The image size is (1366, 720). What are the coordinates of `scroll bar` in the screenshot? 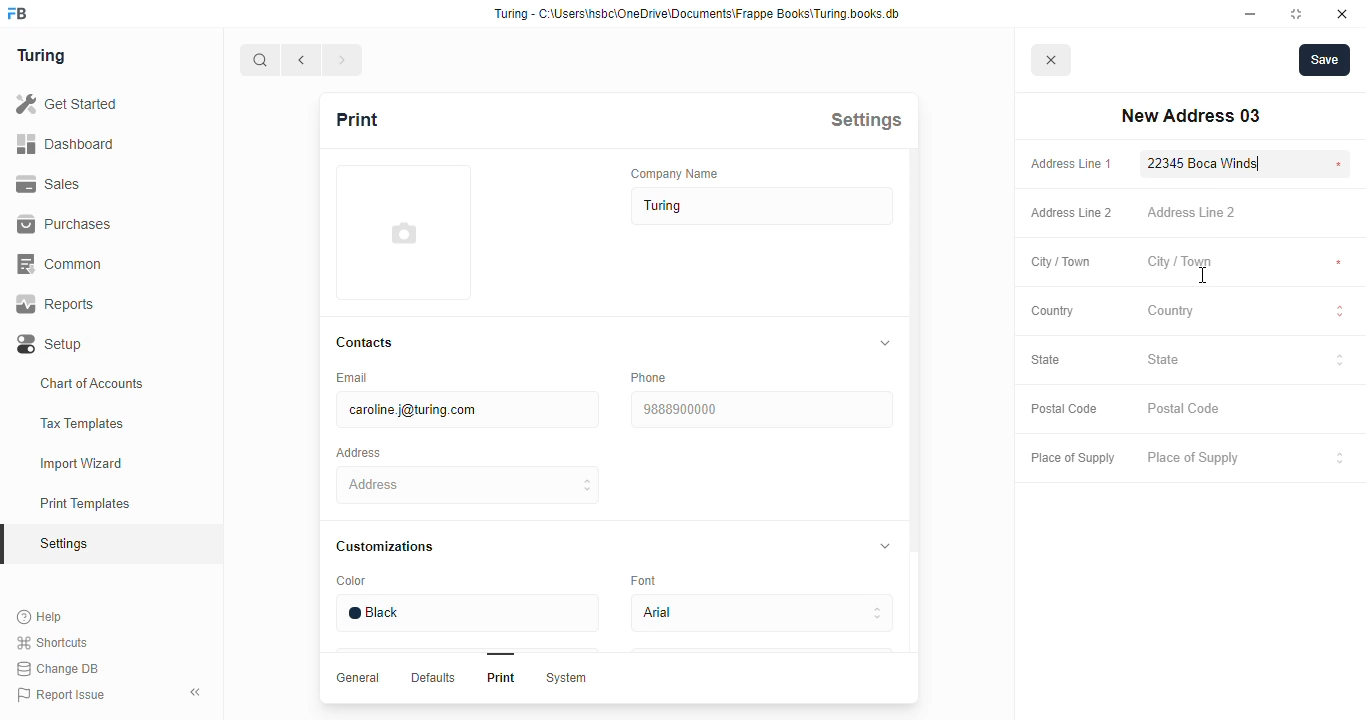 It's located at (913, 426).